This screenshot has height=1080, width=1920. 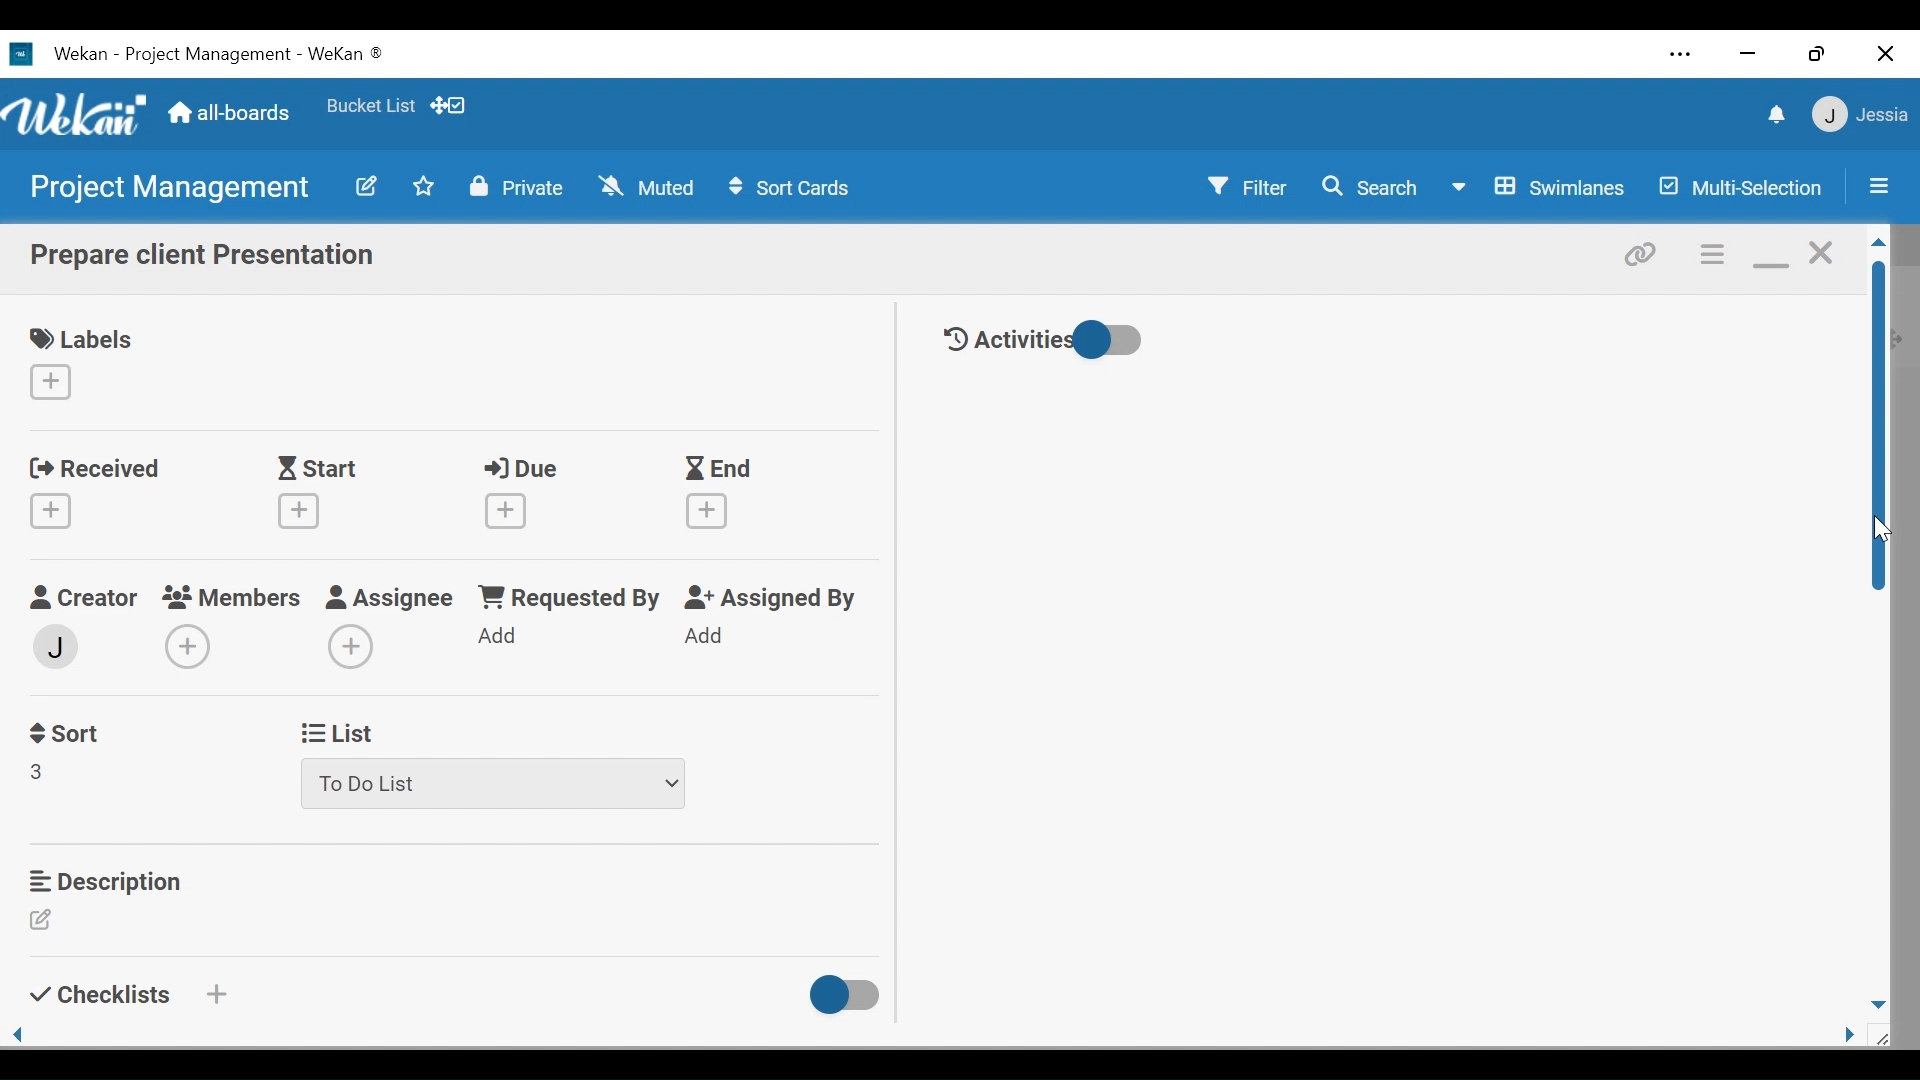 What do you see at coordinates (369, 188) in the screenshot?
I see `Edit` at bounding box center [369, 188].